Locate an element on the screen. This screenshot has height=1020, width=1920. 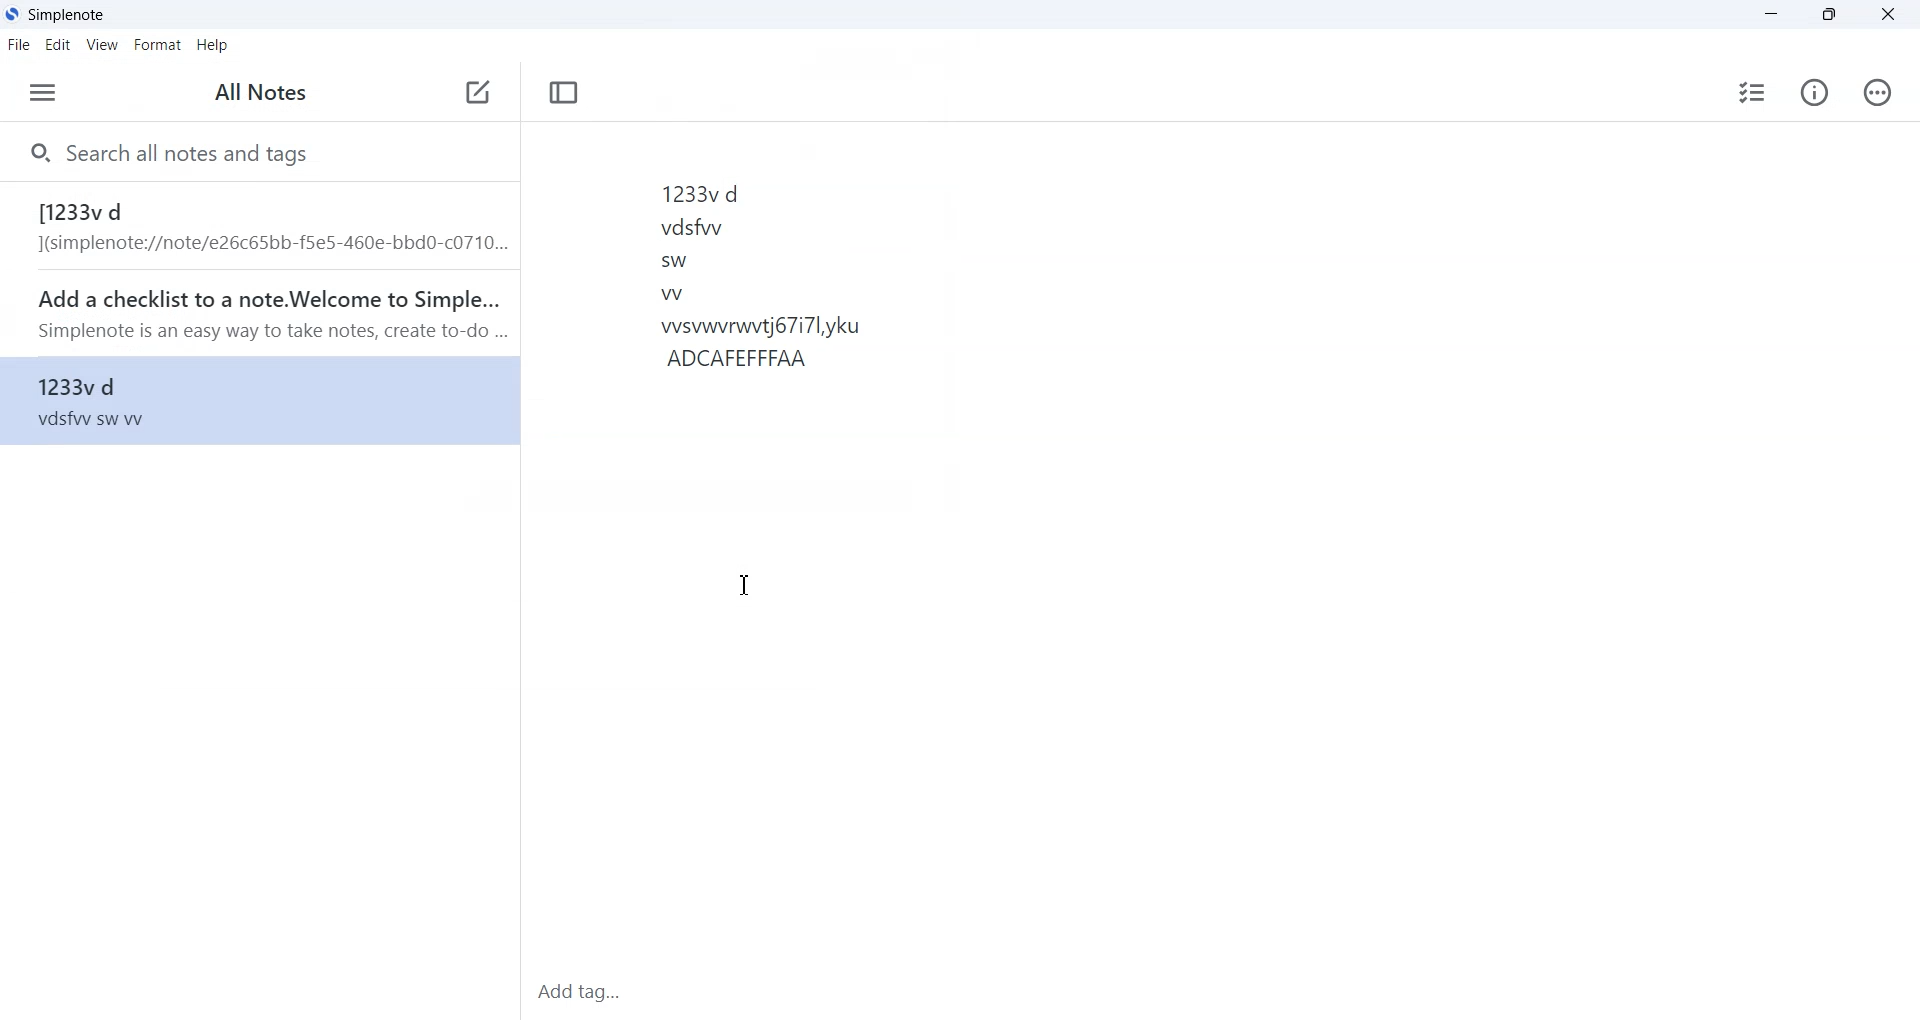
Insert checklist is located at coordinates (1750, 93).